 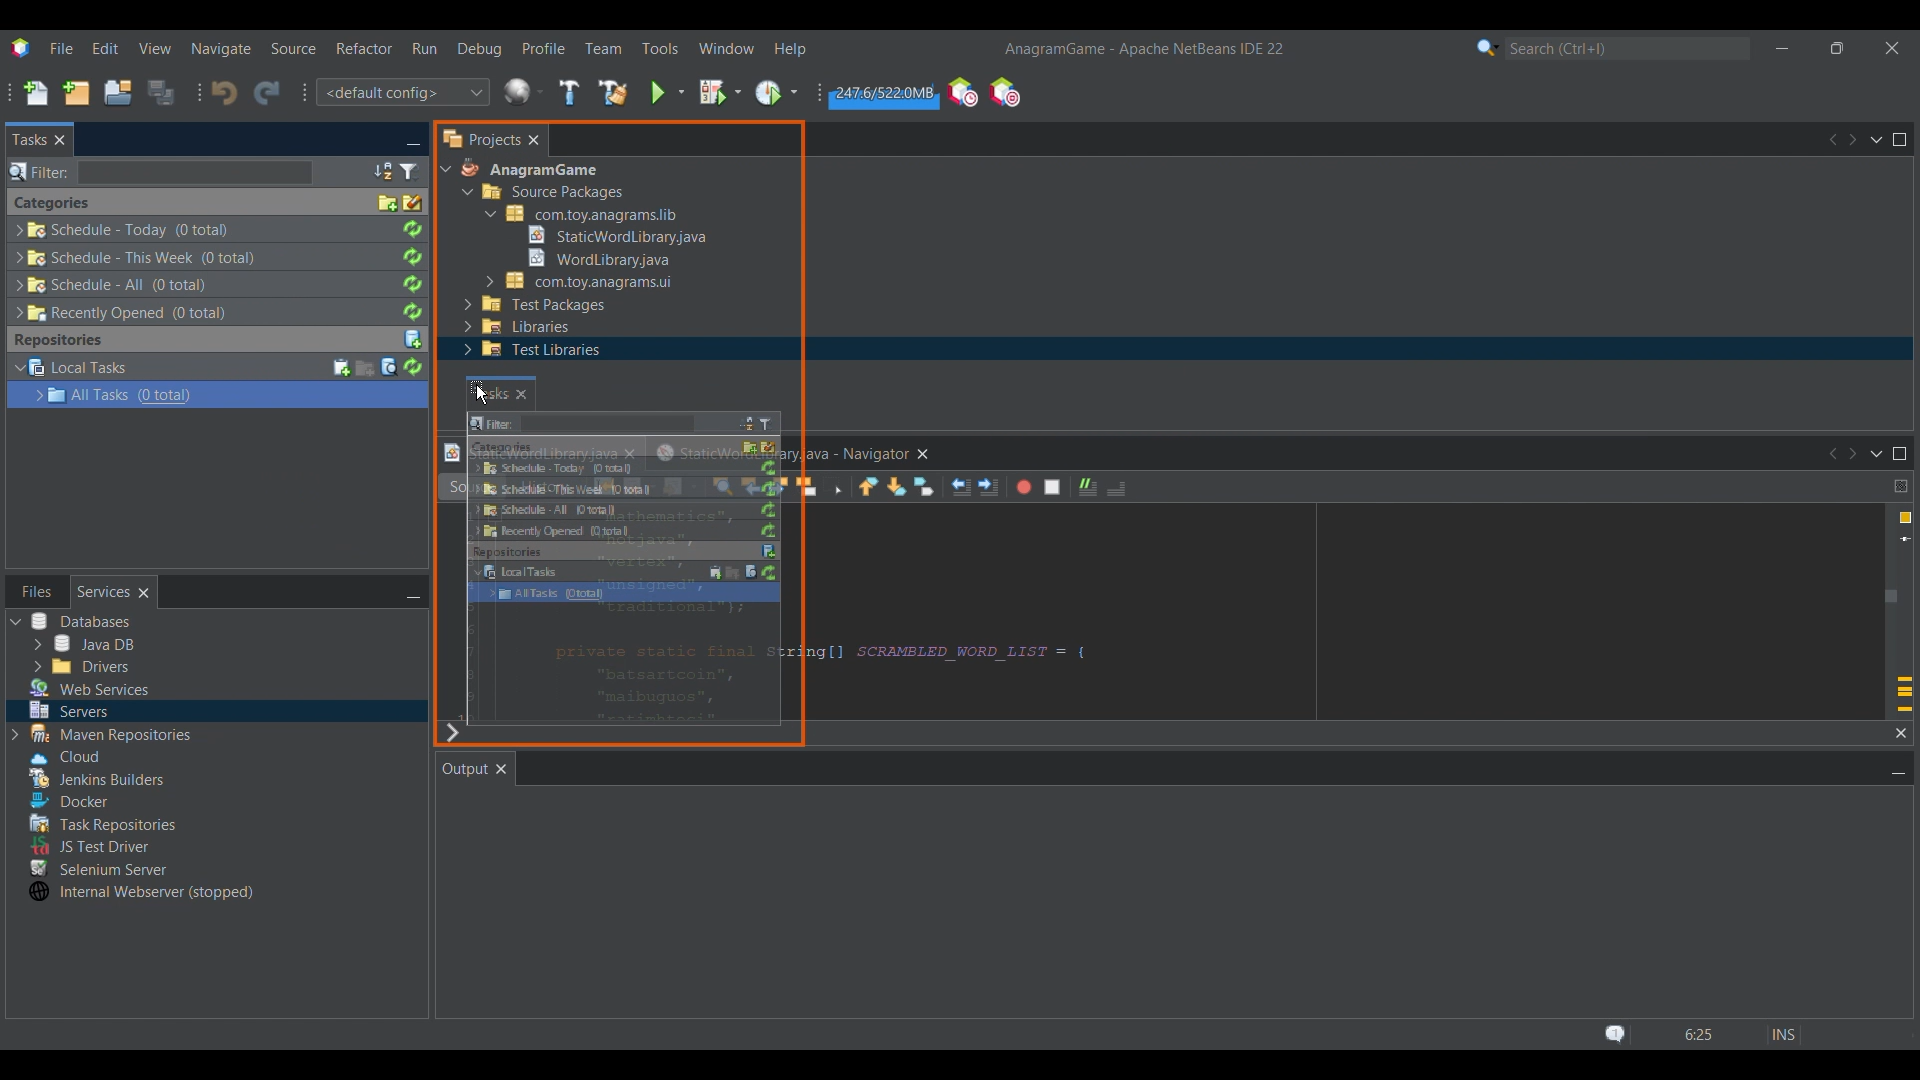 What do you see at coordinates (1901, 734) in the screenshot?
I see `Close` at bounding box center [1901, 734].